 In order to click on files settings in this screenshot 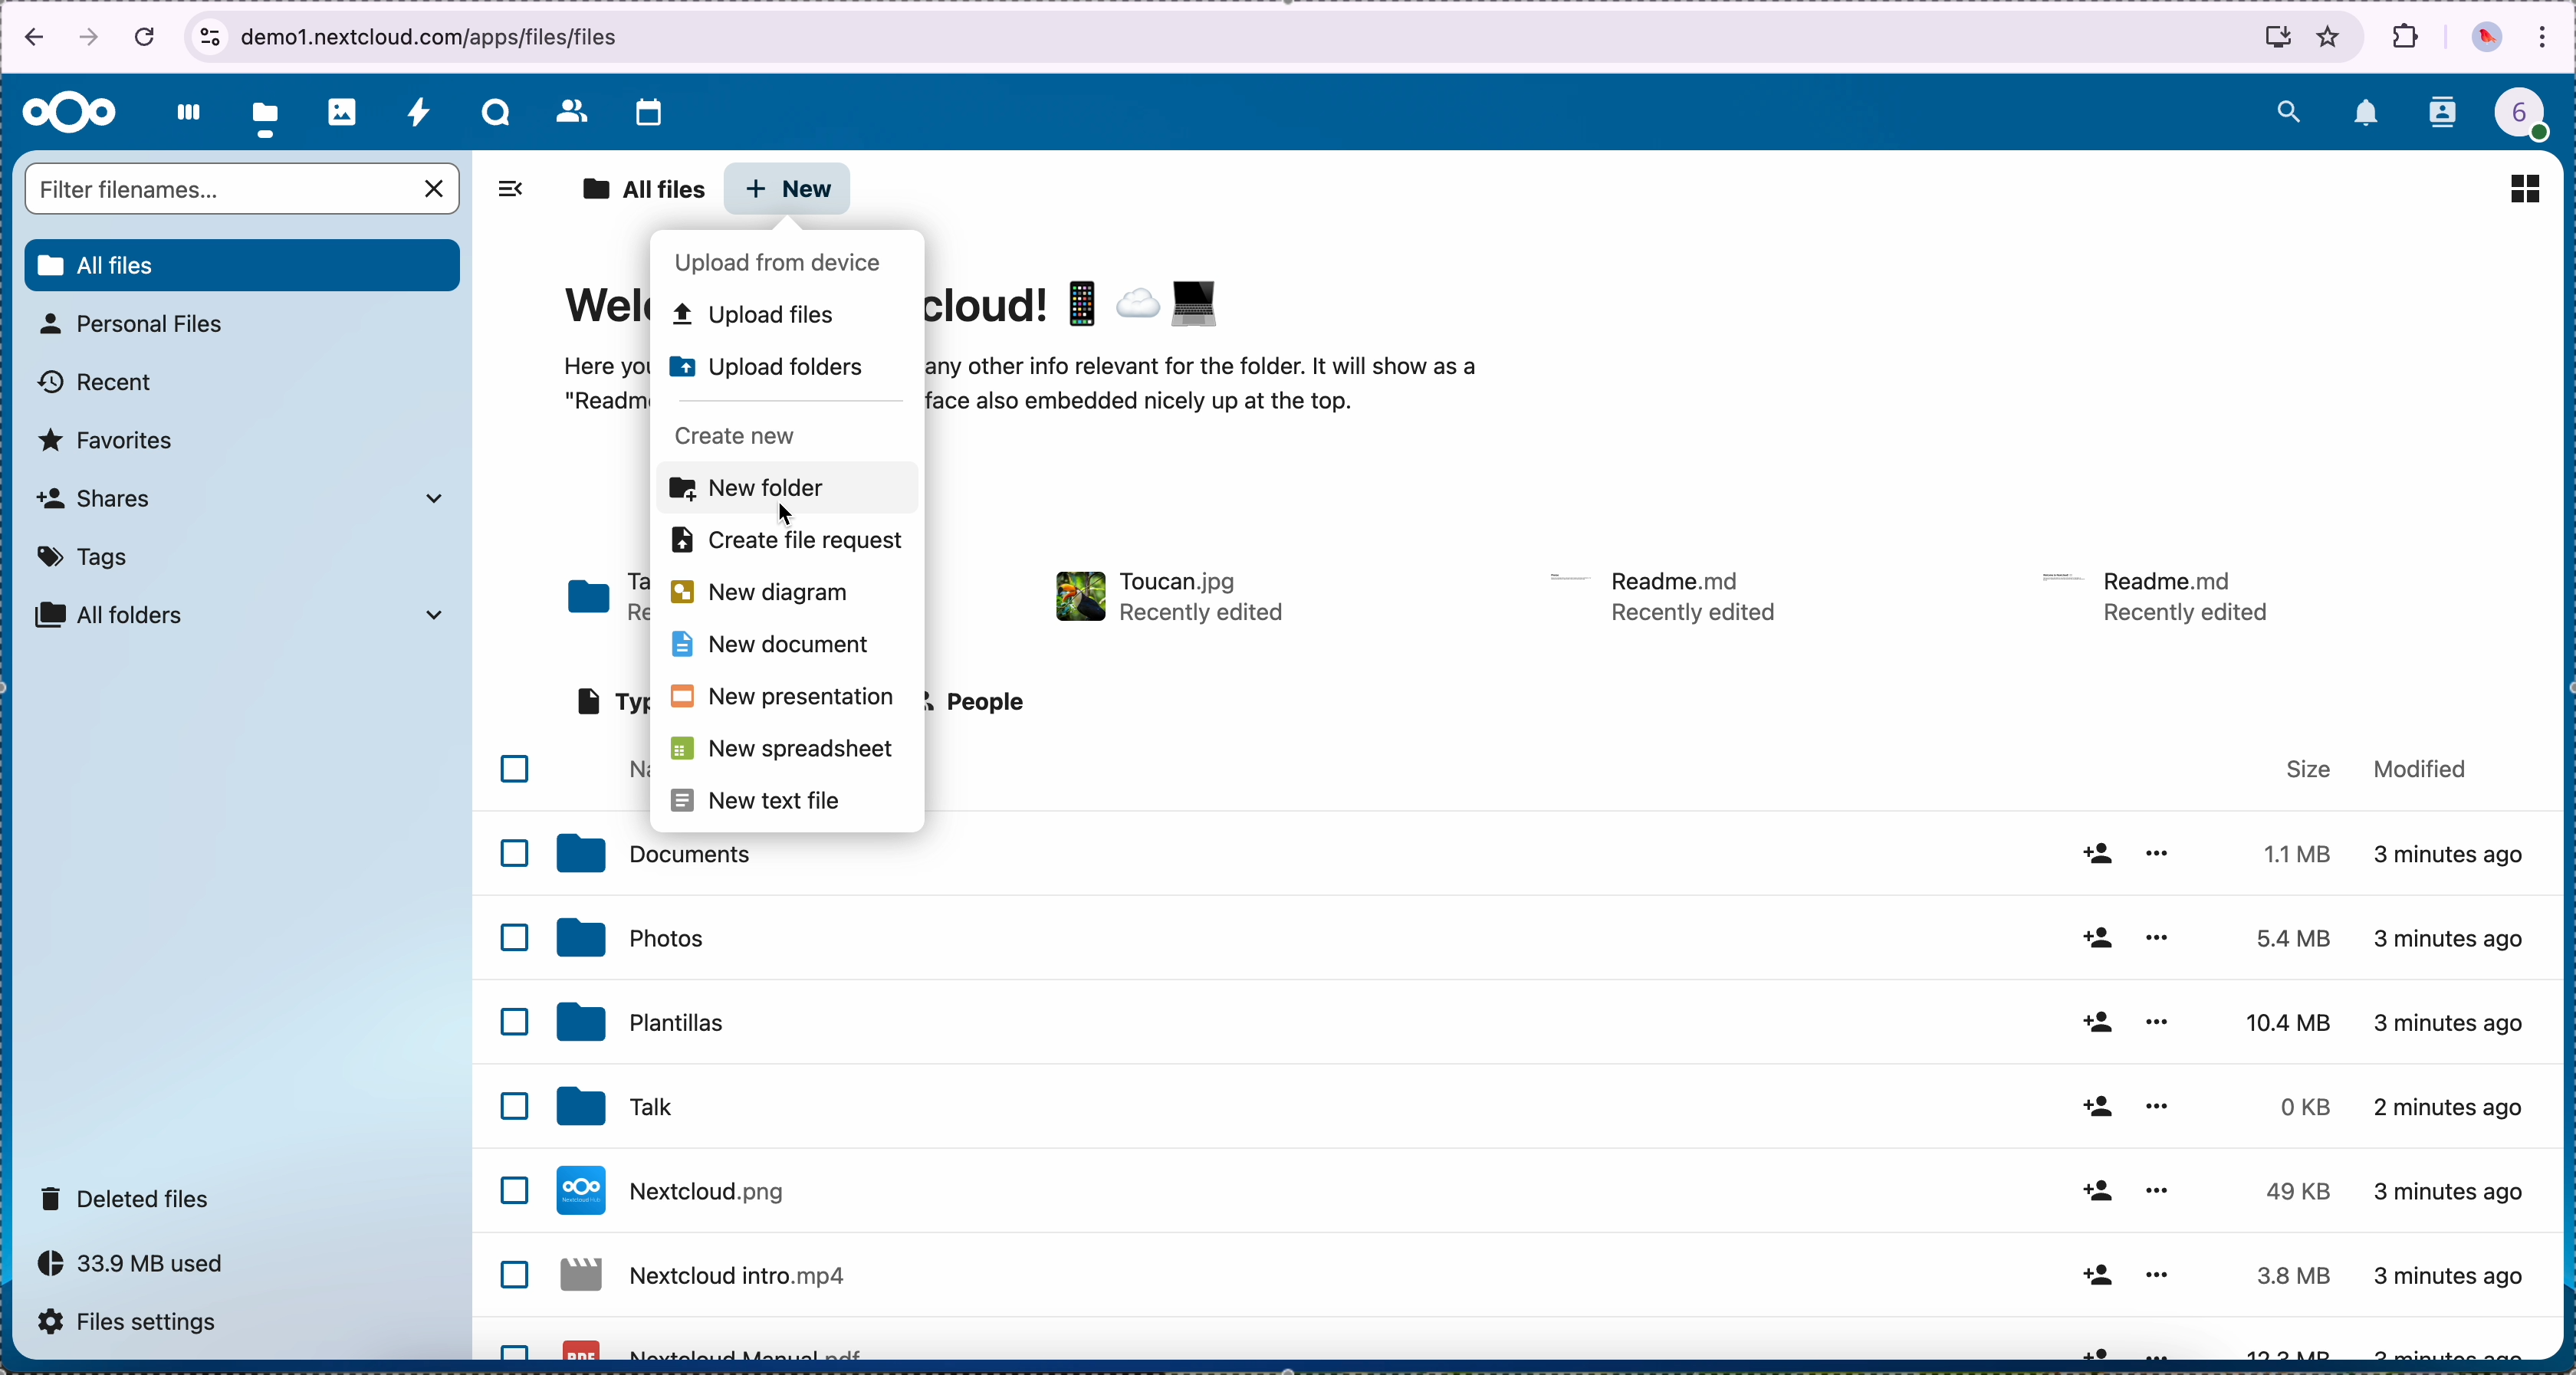, I will do `click(138, 1325)`.